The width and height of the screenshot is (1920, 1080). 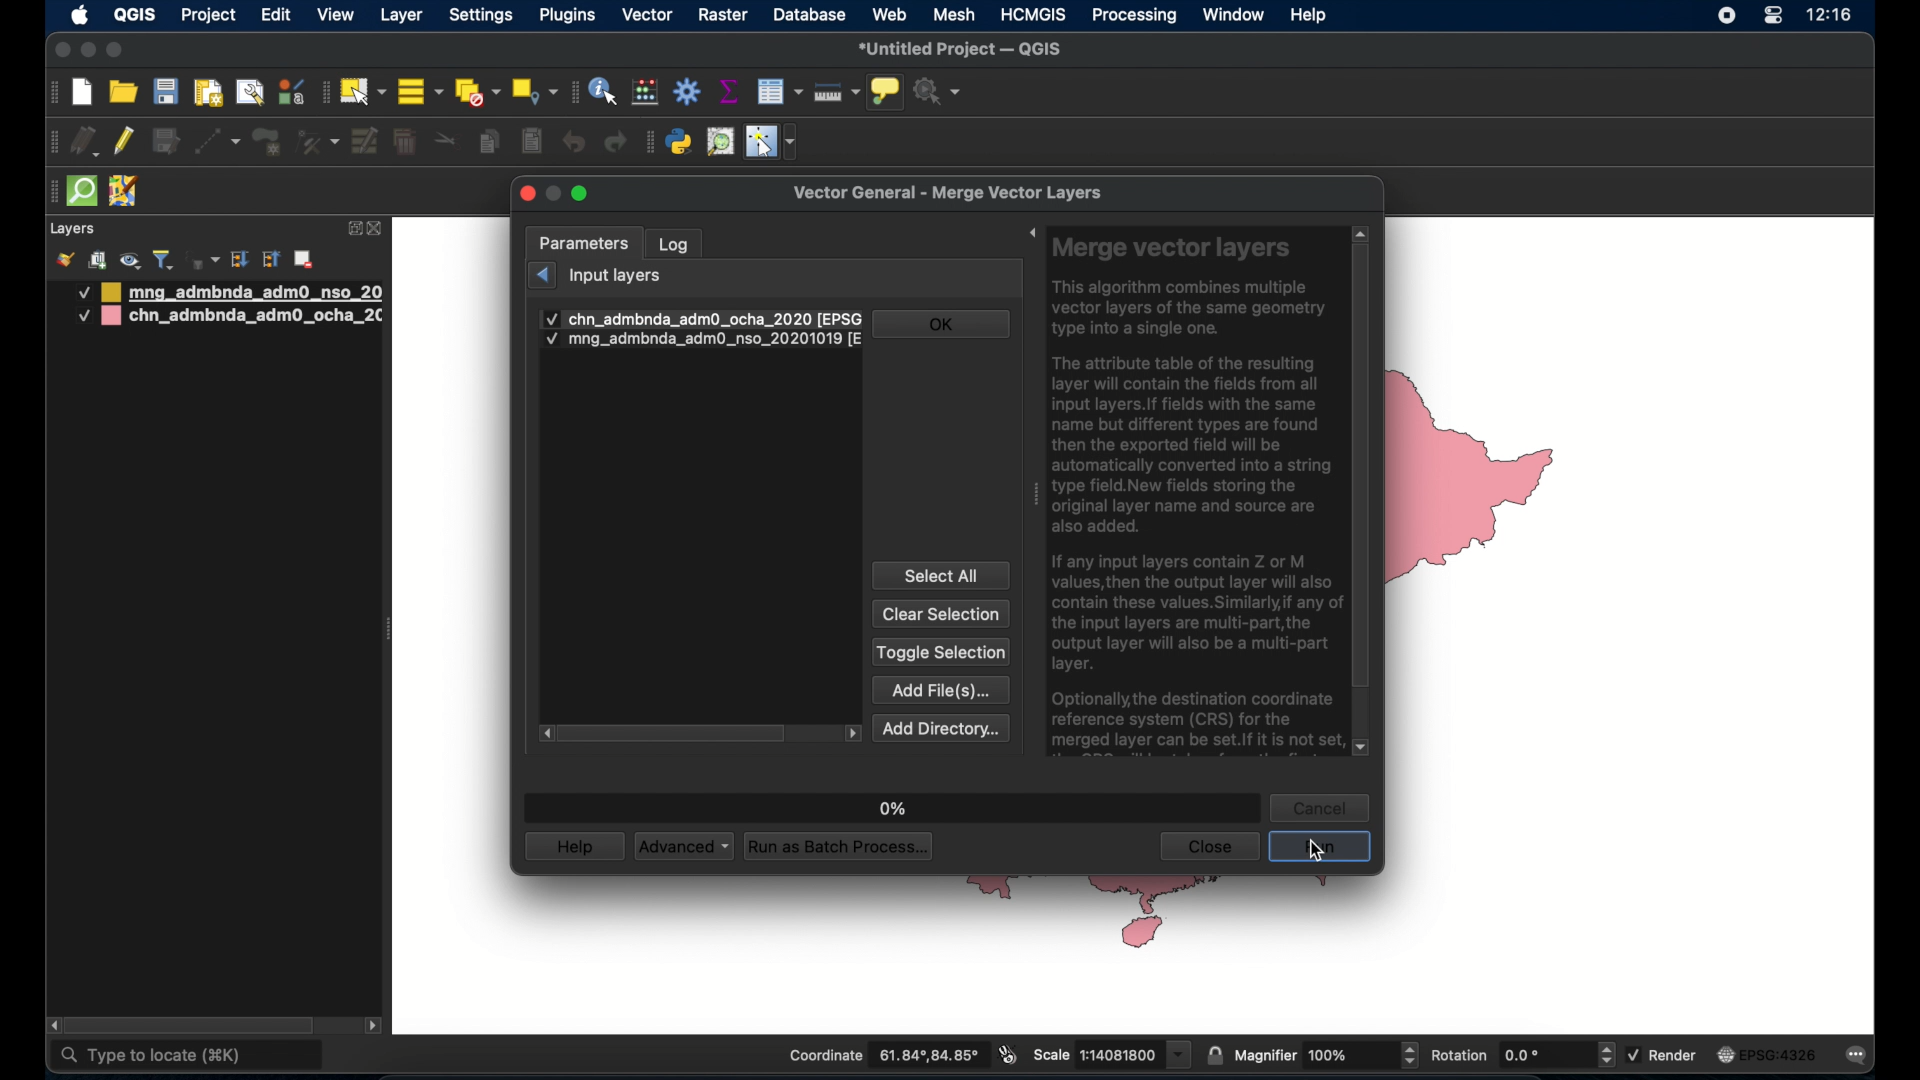 What do you see at coordinates (55, 145) in the screenshot?
I see `digitizing toolbar` at bounding box center [55, 145].